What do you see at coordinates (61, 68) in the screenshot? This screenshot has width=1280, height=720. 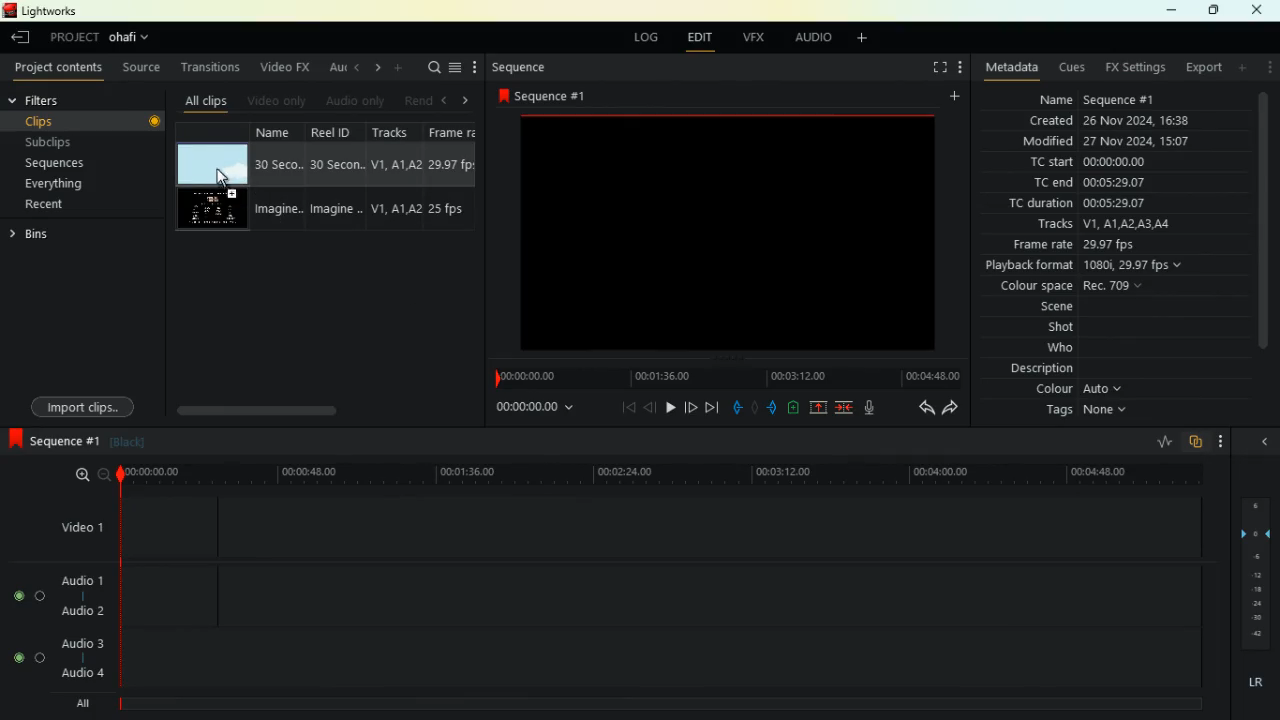 I see `project contents` at bounding box center [61, 68].